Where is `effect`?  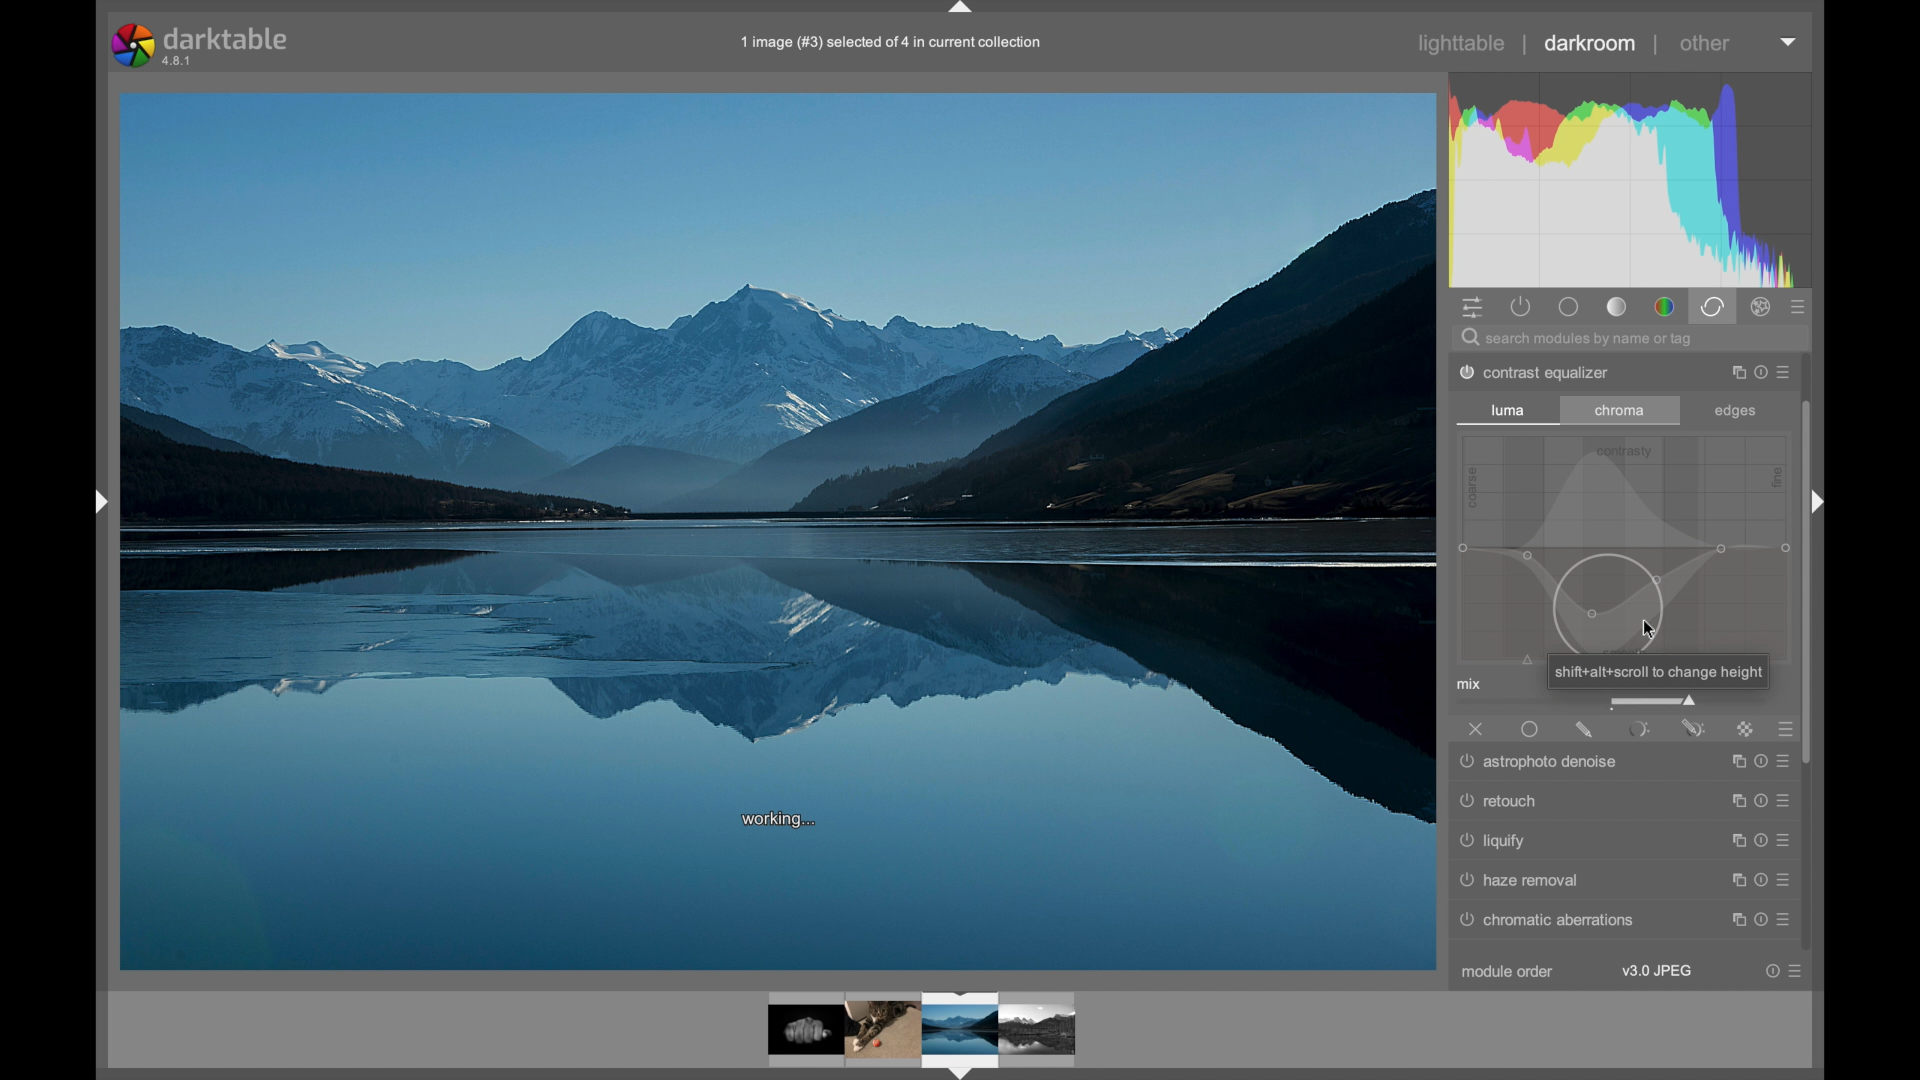
effect is located at coordinates (1762, 306).